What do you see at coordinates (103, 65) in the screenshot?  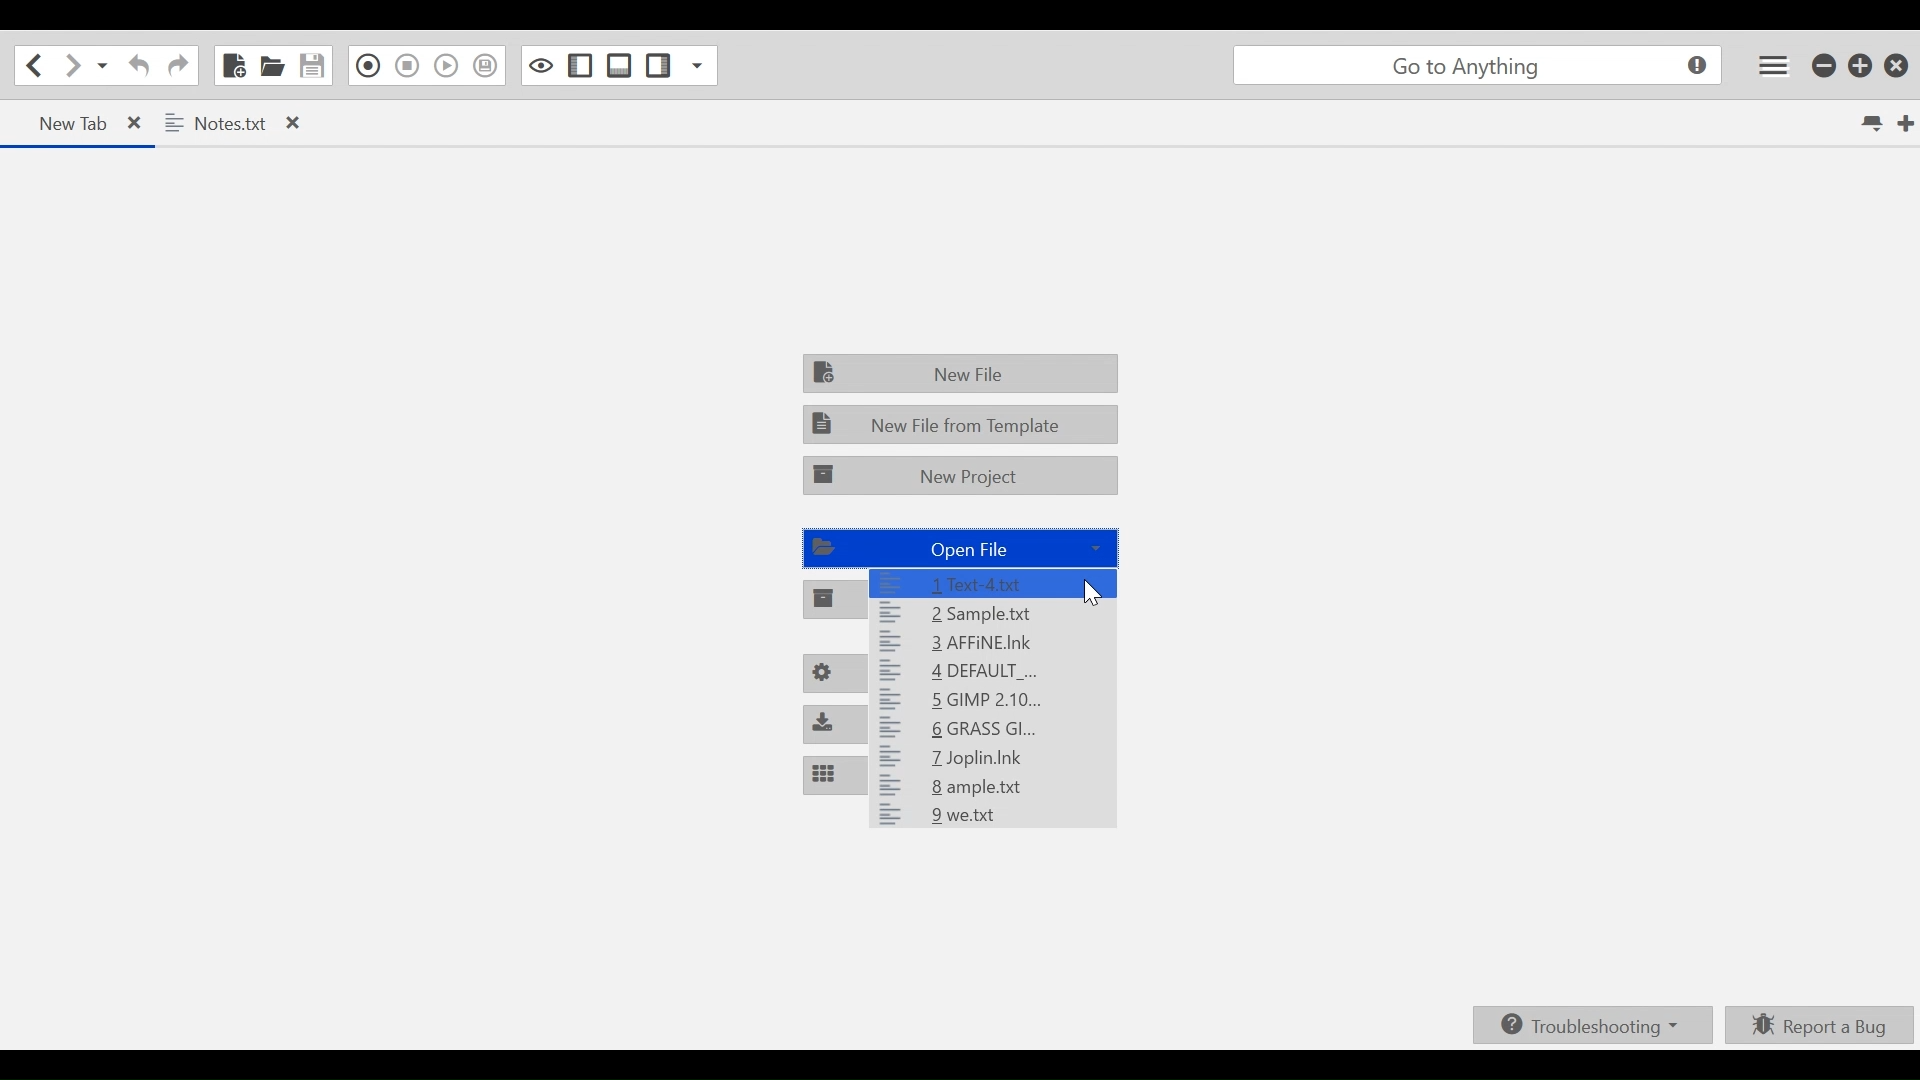 I see `Recent LOcations` at bounding box center [103, 65].